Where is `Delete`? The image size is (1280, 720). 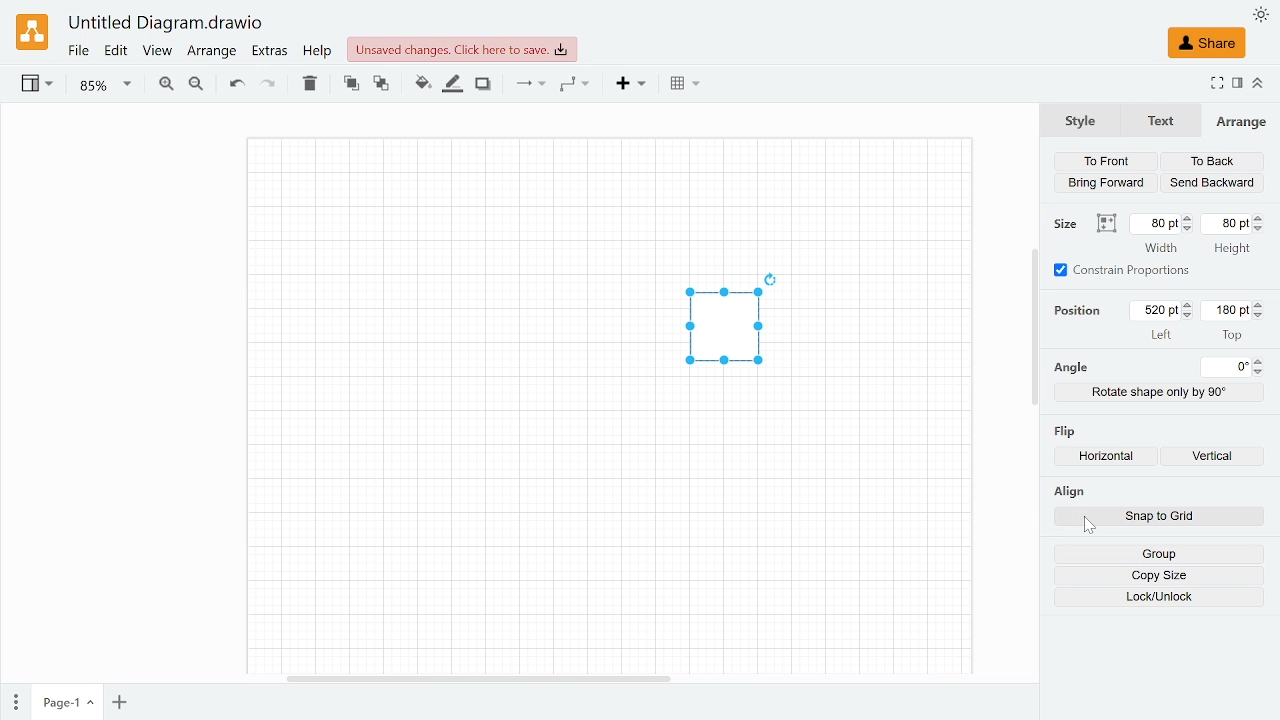
Delete is located at coordinates (309, 83).